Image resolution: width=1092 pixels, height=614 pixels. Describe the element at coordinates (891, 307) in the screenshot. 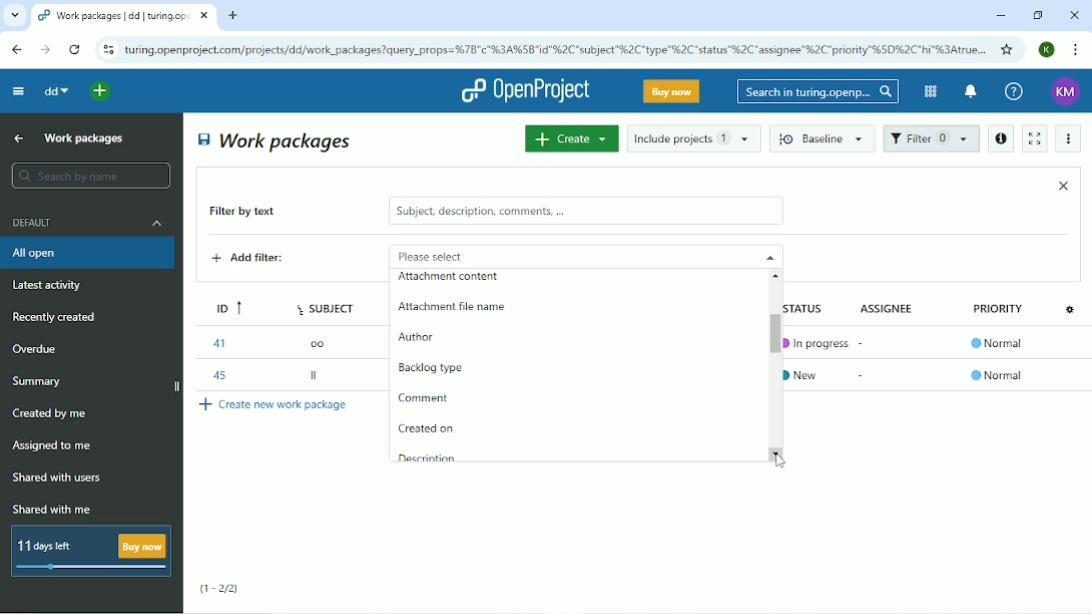

I see `Assignee` at that location.